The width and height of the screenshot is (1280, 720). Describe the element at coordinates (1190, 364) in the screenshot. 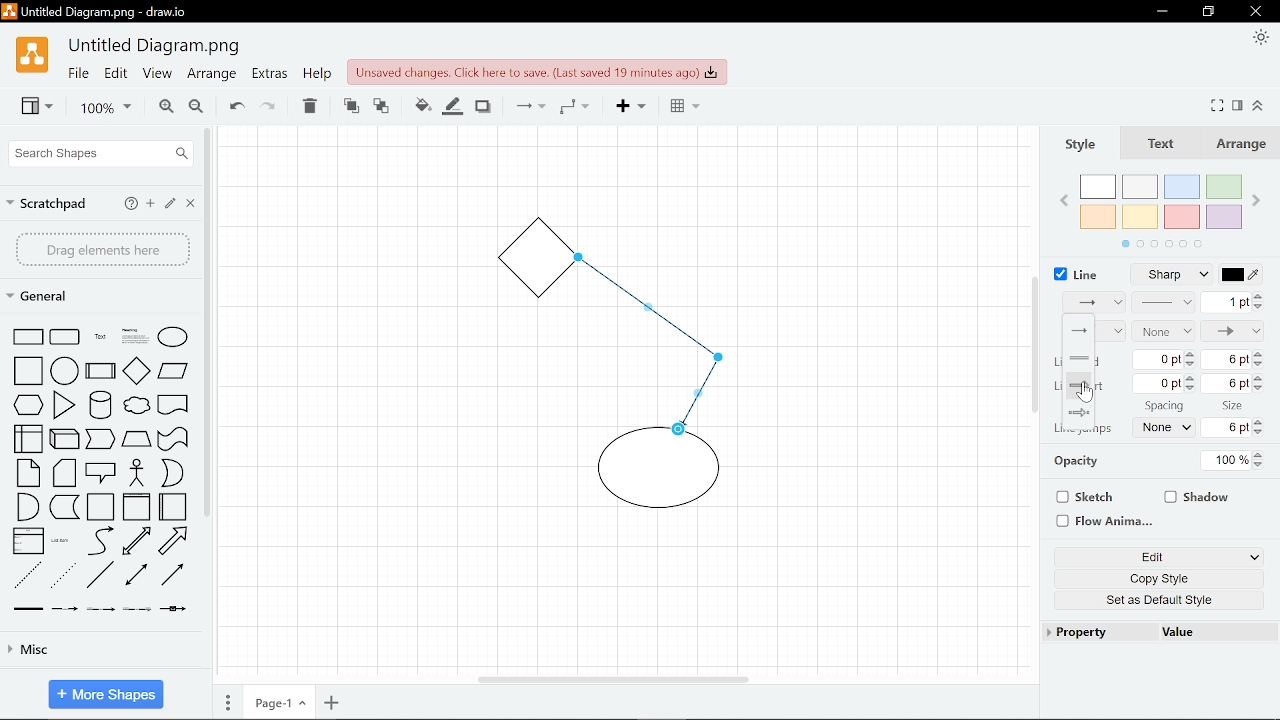

I see `decrease line end` at that location.